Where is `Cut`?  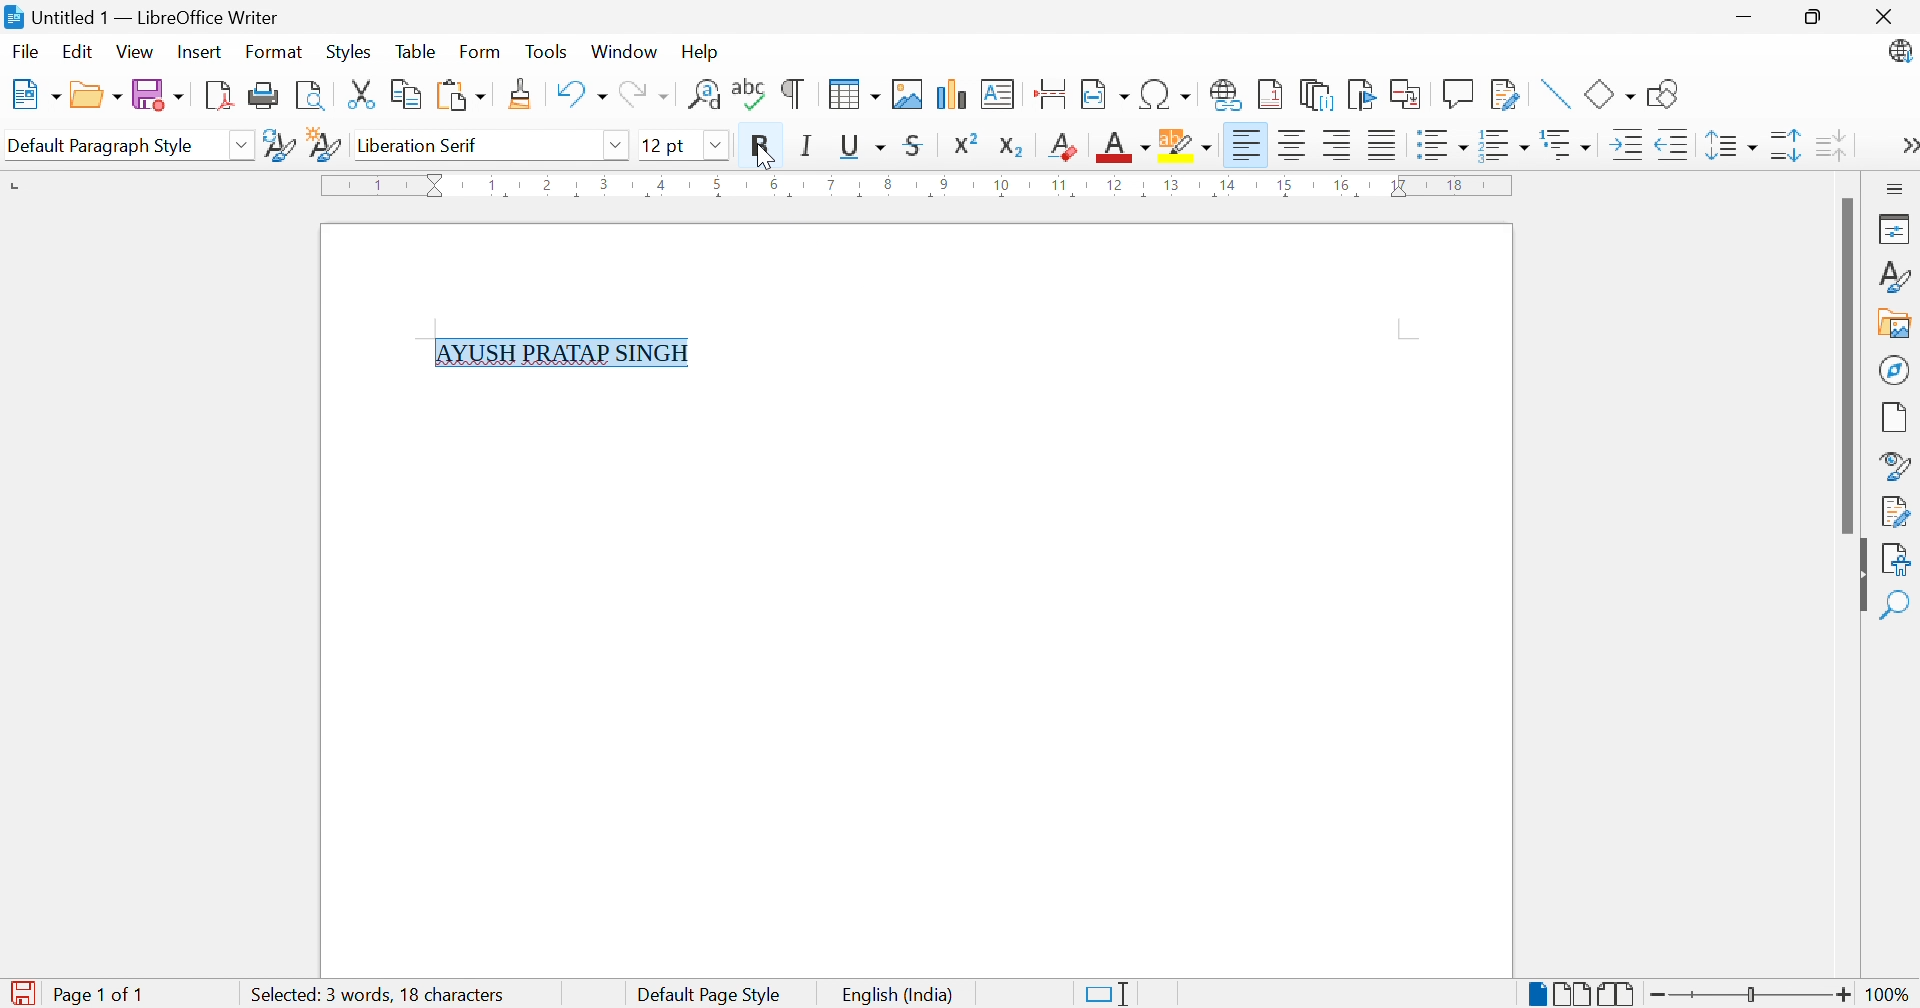
Cut is located at coordinates (362, 94).